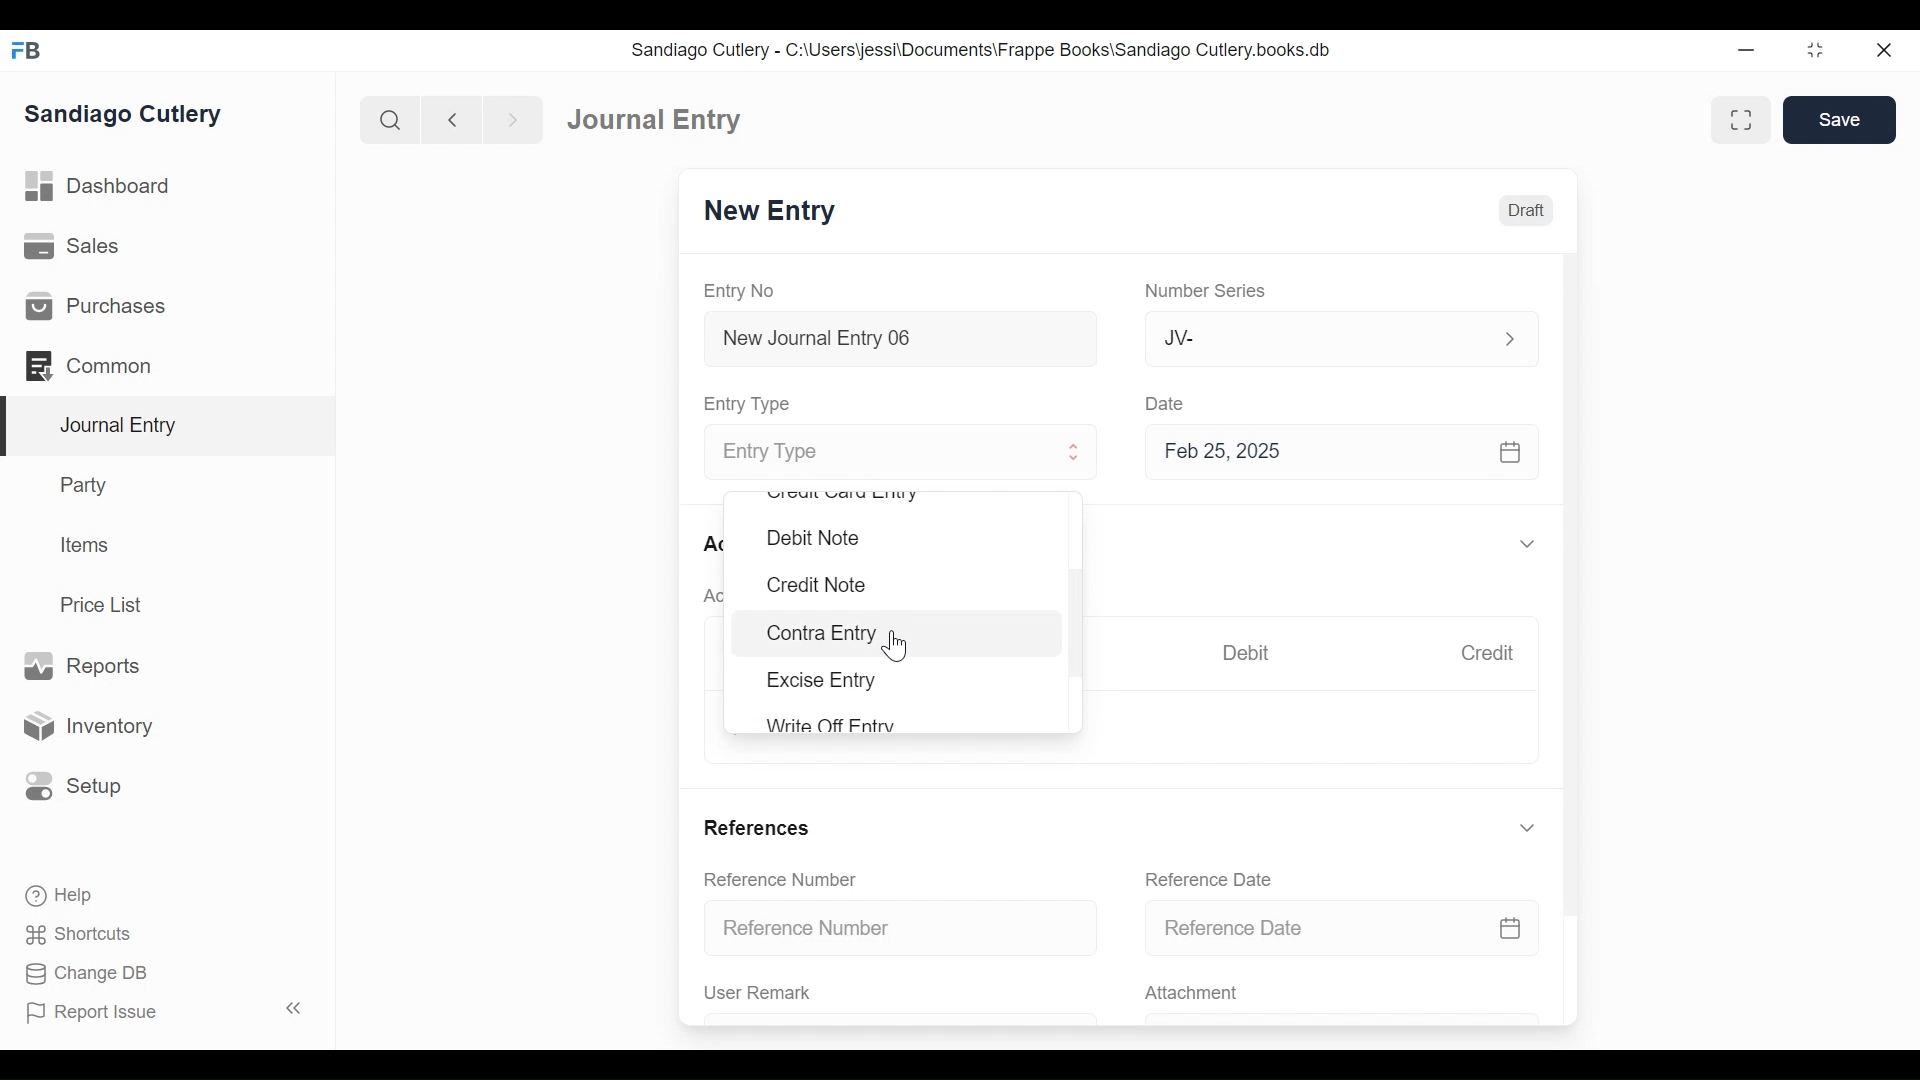  Describe the element at coordinates (452, 122) in the screenshot. I see `Navigate back` at that location.